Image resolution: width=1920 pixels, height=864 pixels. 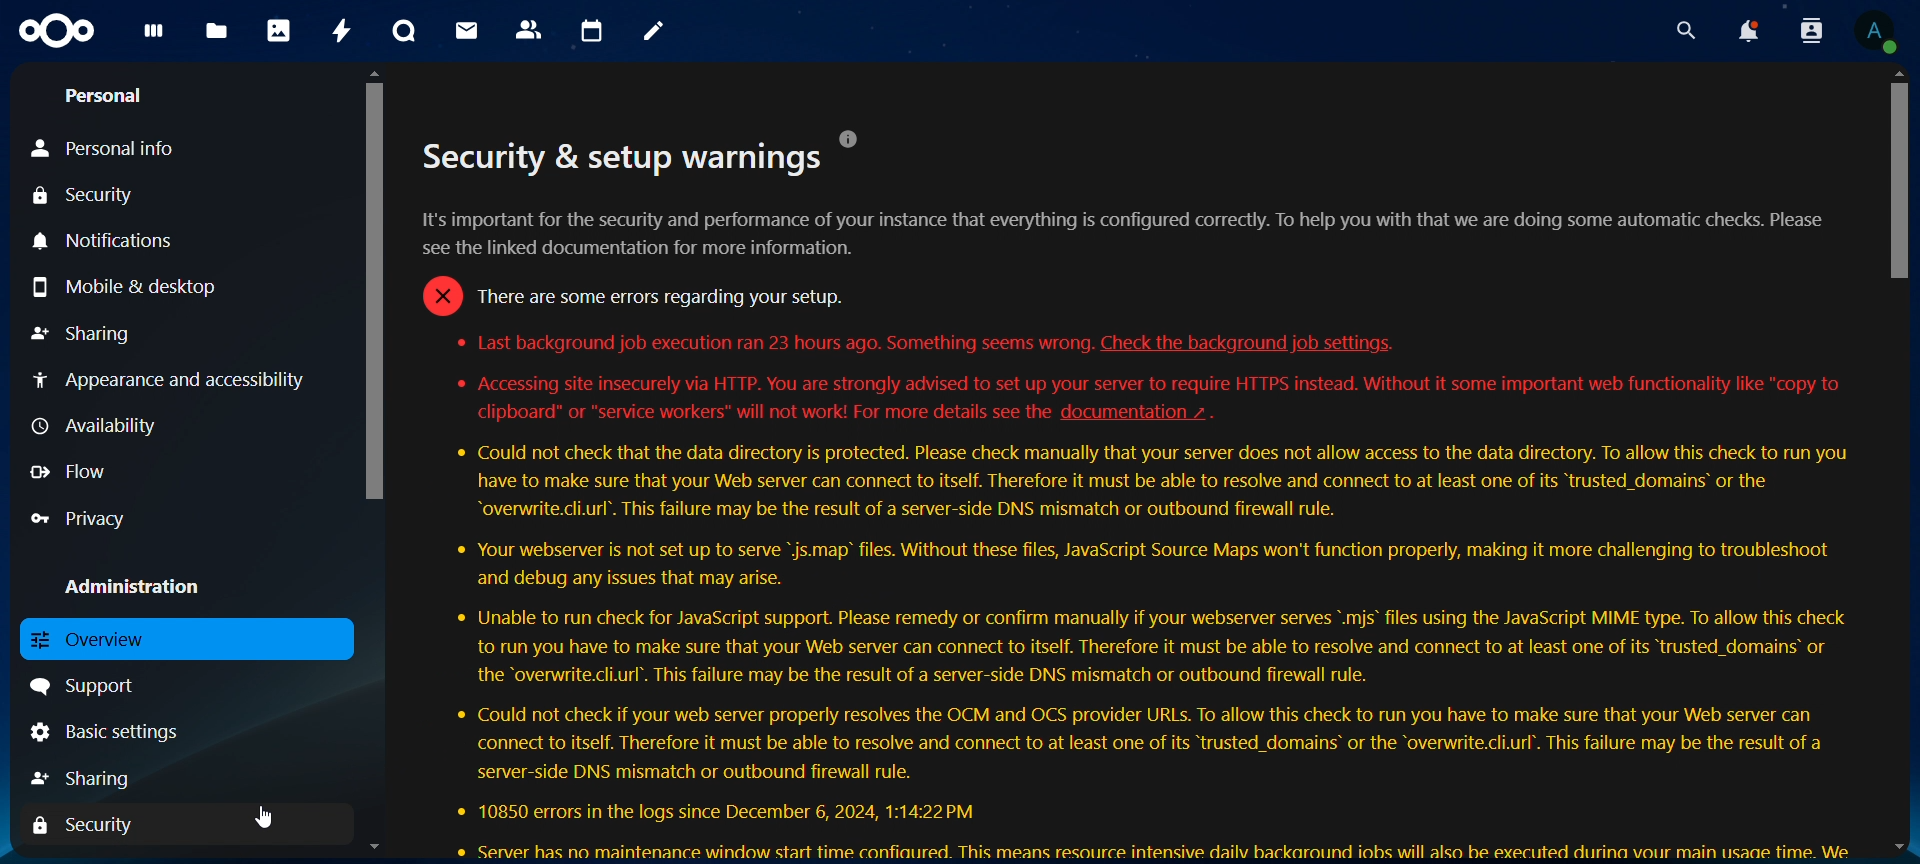 I want to click on support, so click(x=87, y=687).